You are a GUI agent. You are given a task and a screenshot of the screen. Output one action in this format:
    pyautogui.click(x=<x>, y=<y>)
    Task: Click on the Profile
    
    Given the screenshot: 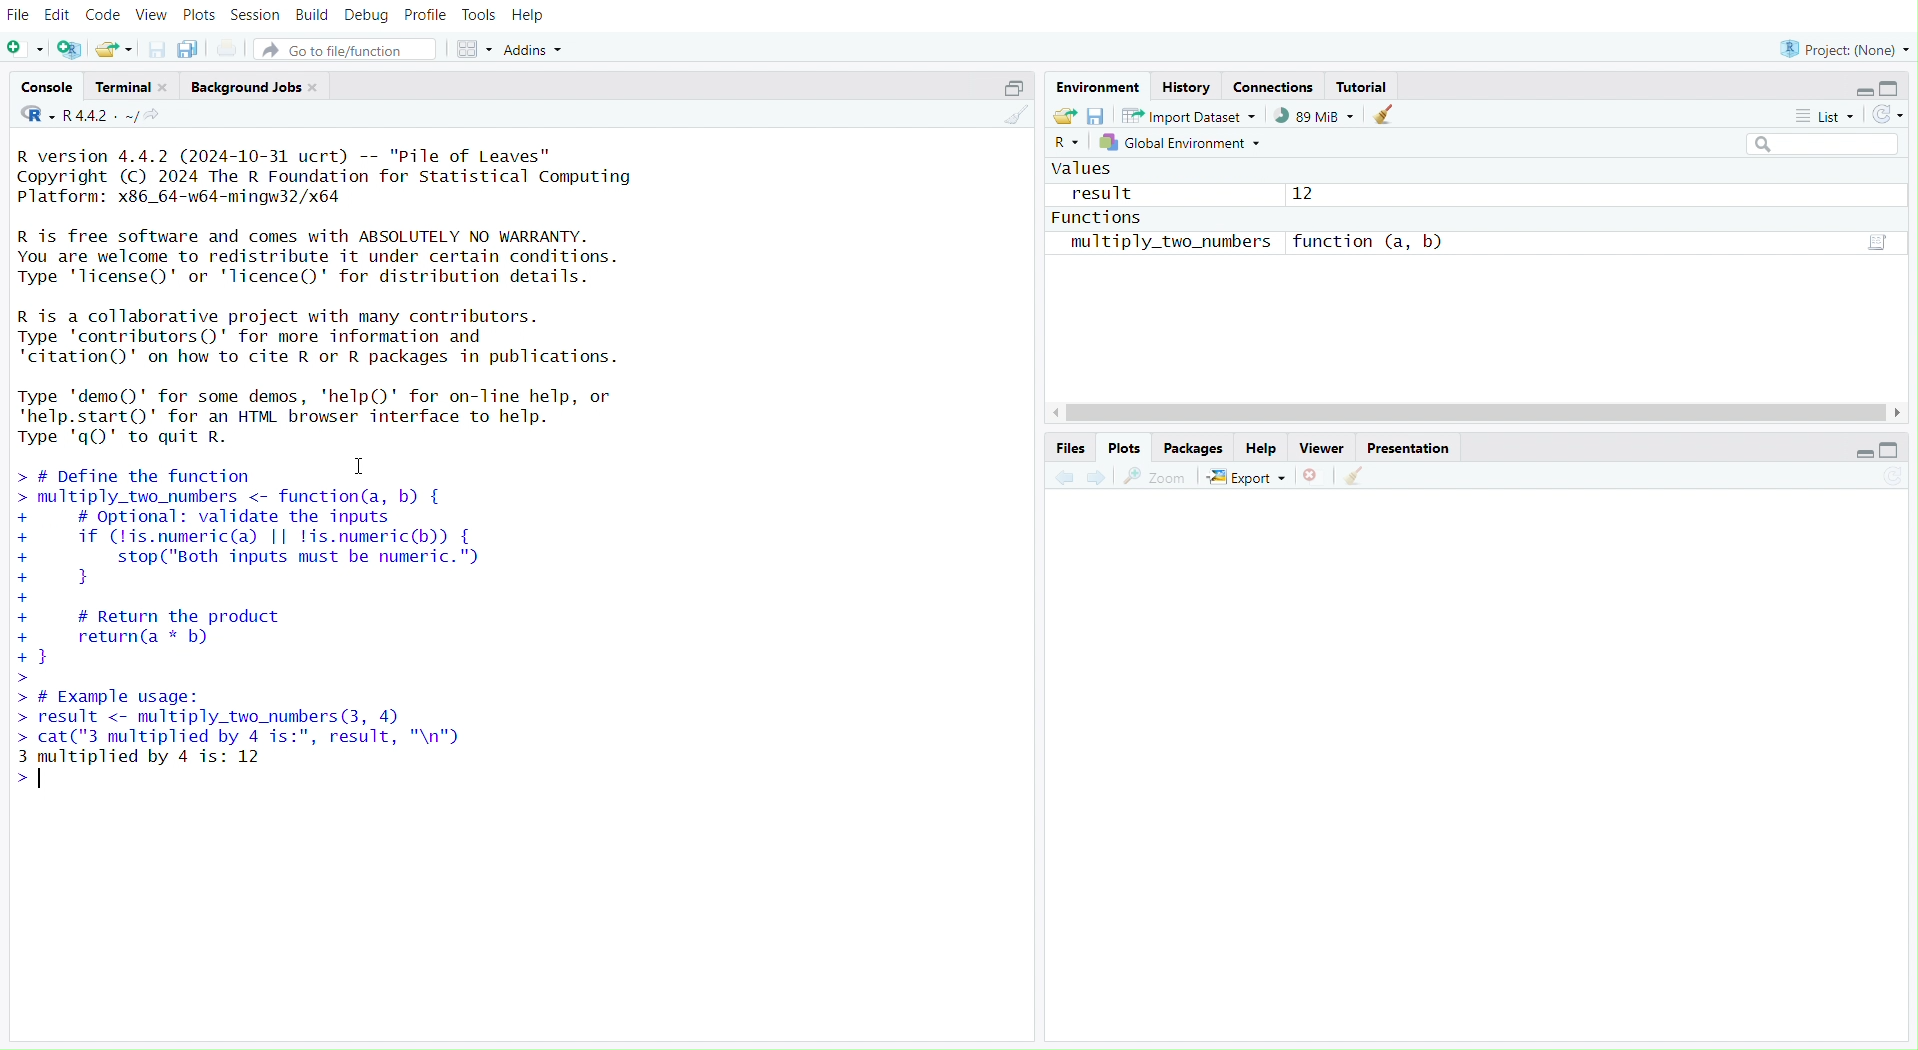 What is the action you would take?
    pyautogui.click(x=423, y=18)
    